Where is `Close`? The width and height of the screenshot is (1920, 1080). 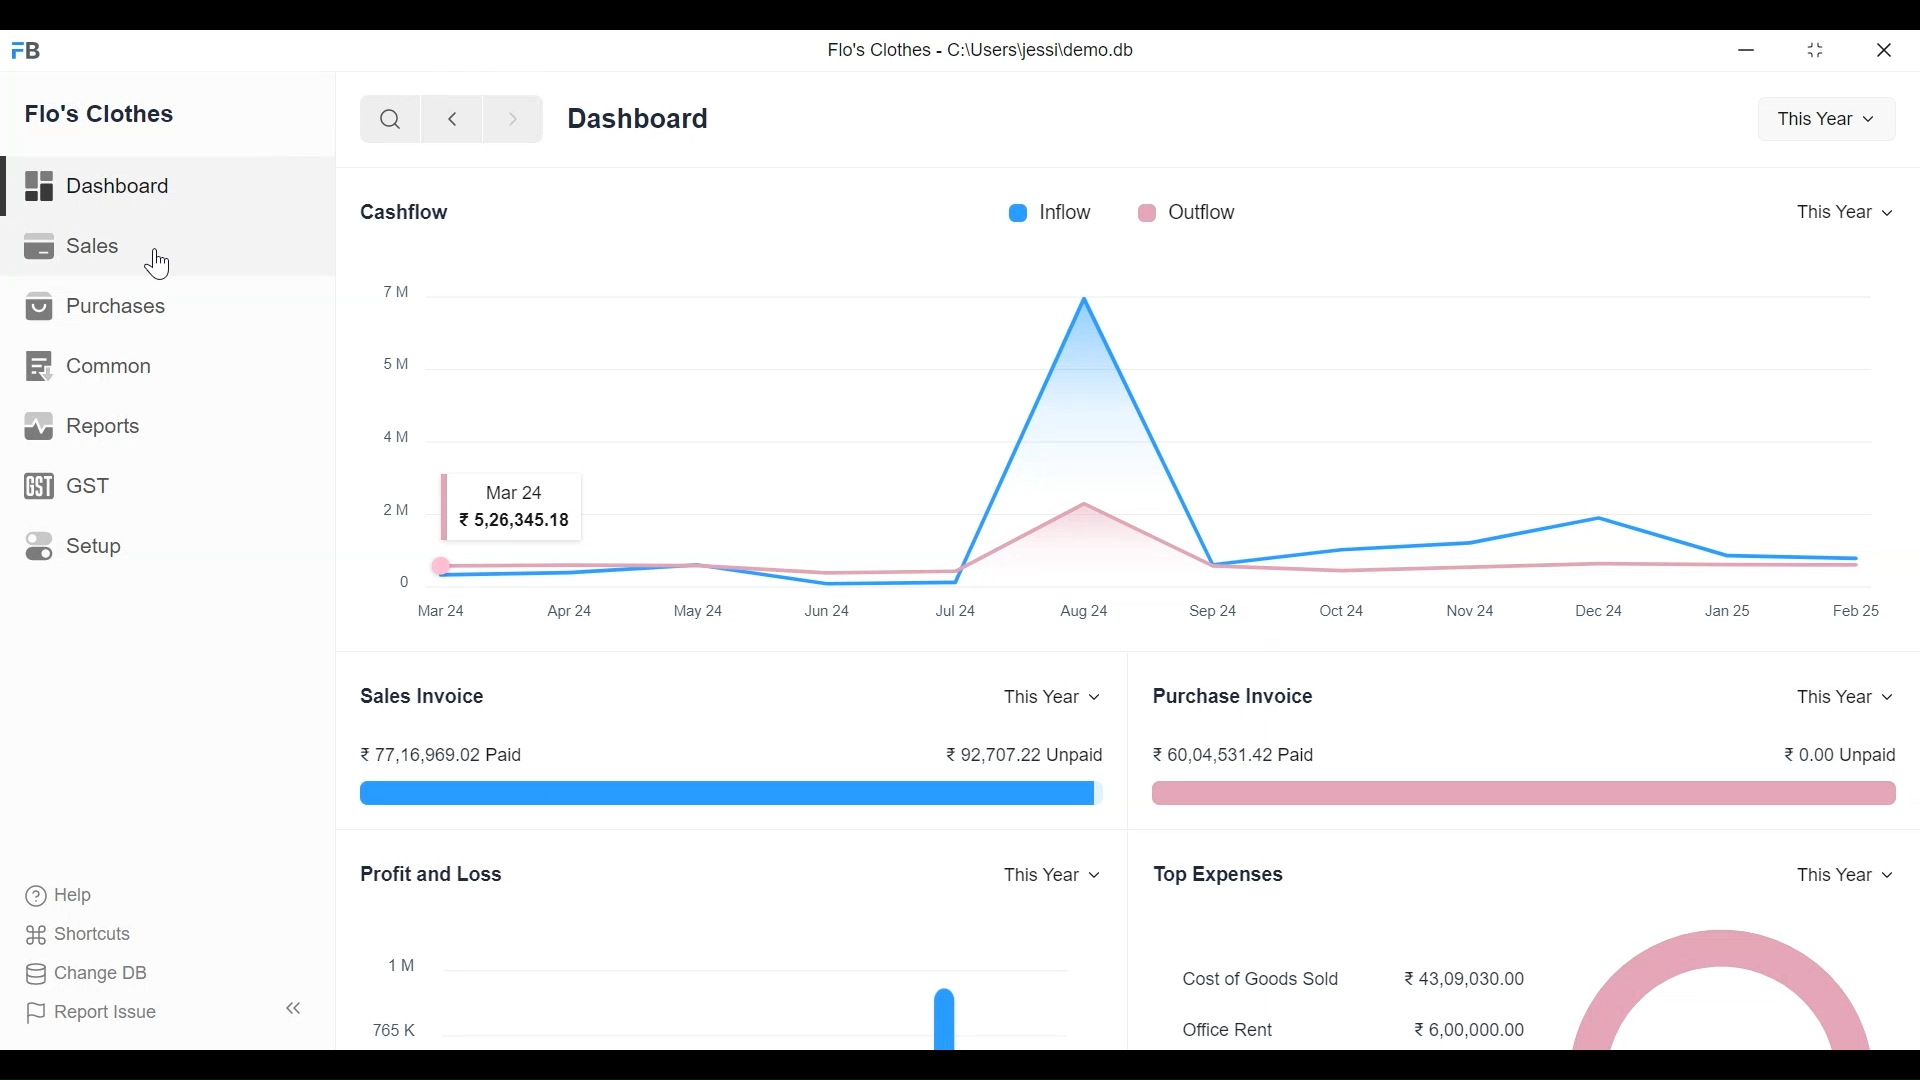
Close is located at coordinates (1885, 52).